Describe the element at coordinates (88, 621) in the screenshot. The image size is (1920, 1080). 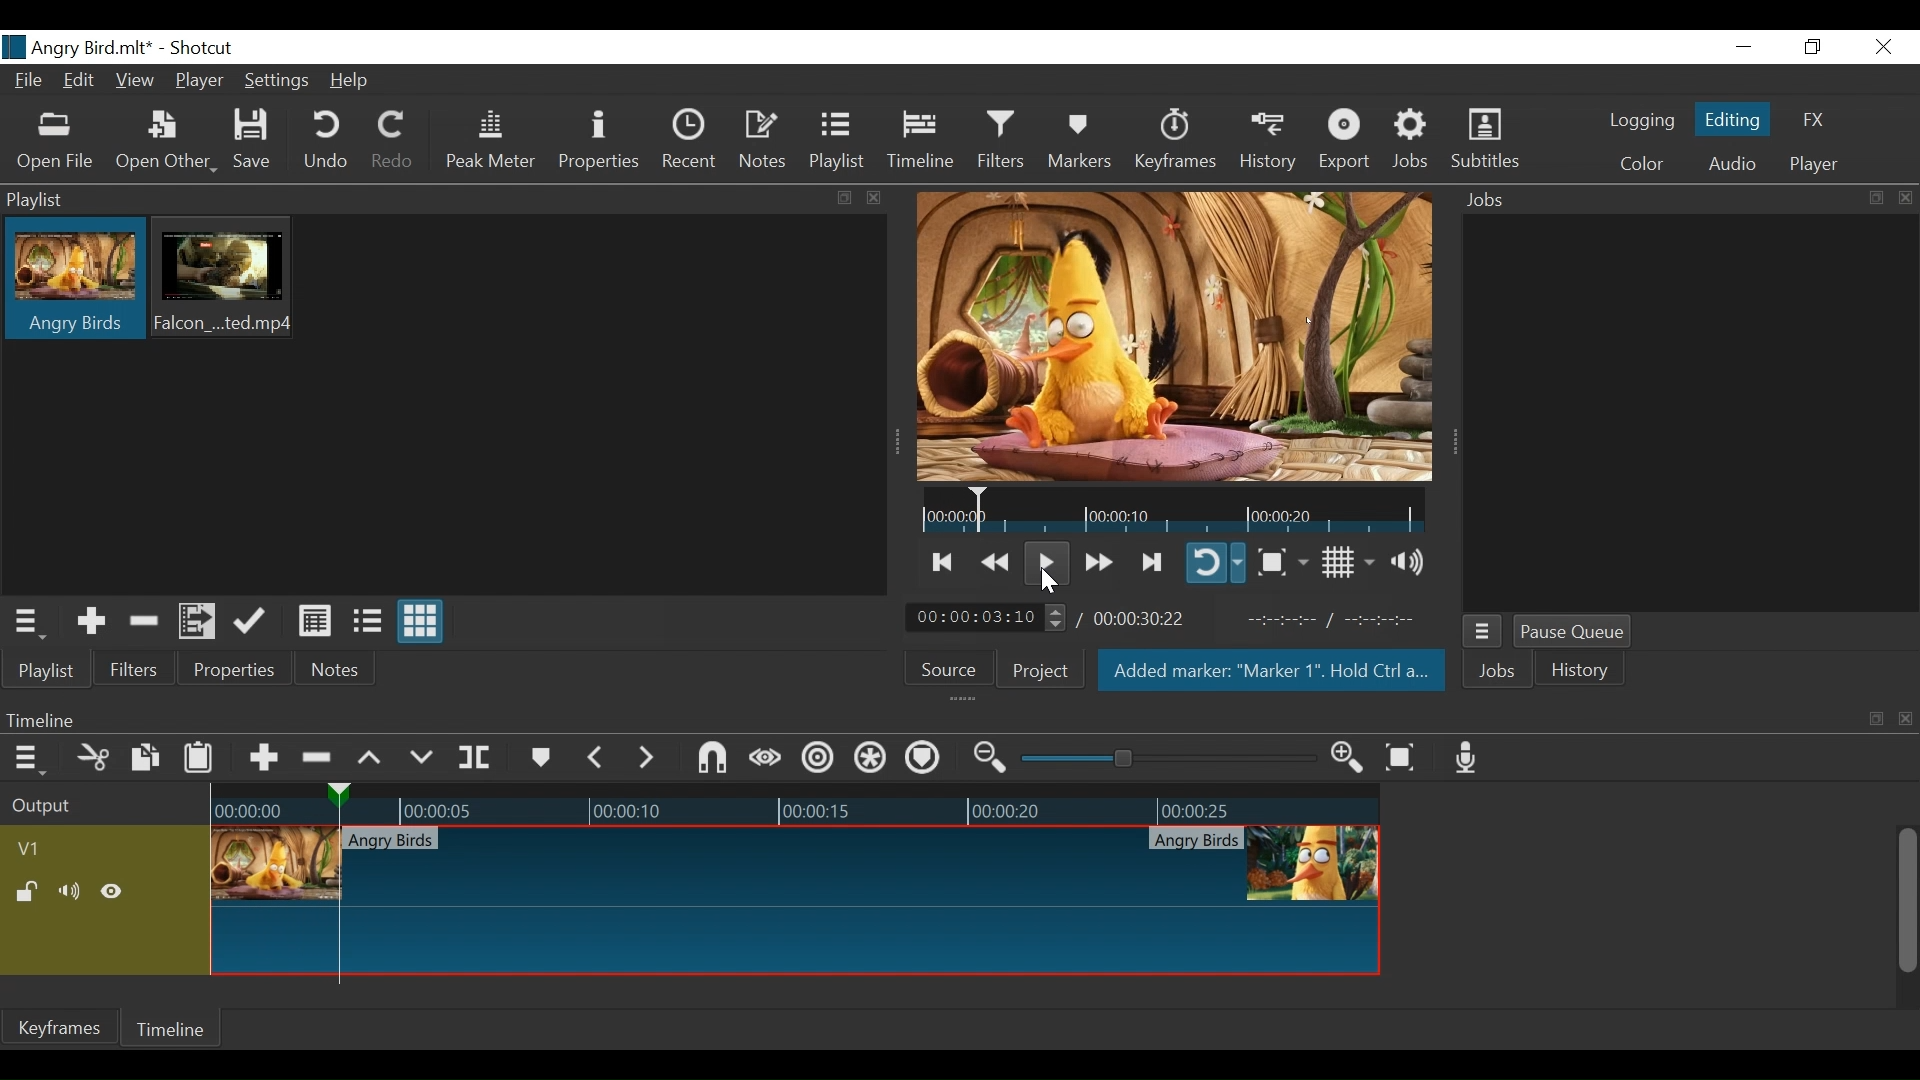
I see `Add the Source to the playlist` at that location.